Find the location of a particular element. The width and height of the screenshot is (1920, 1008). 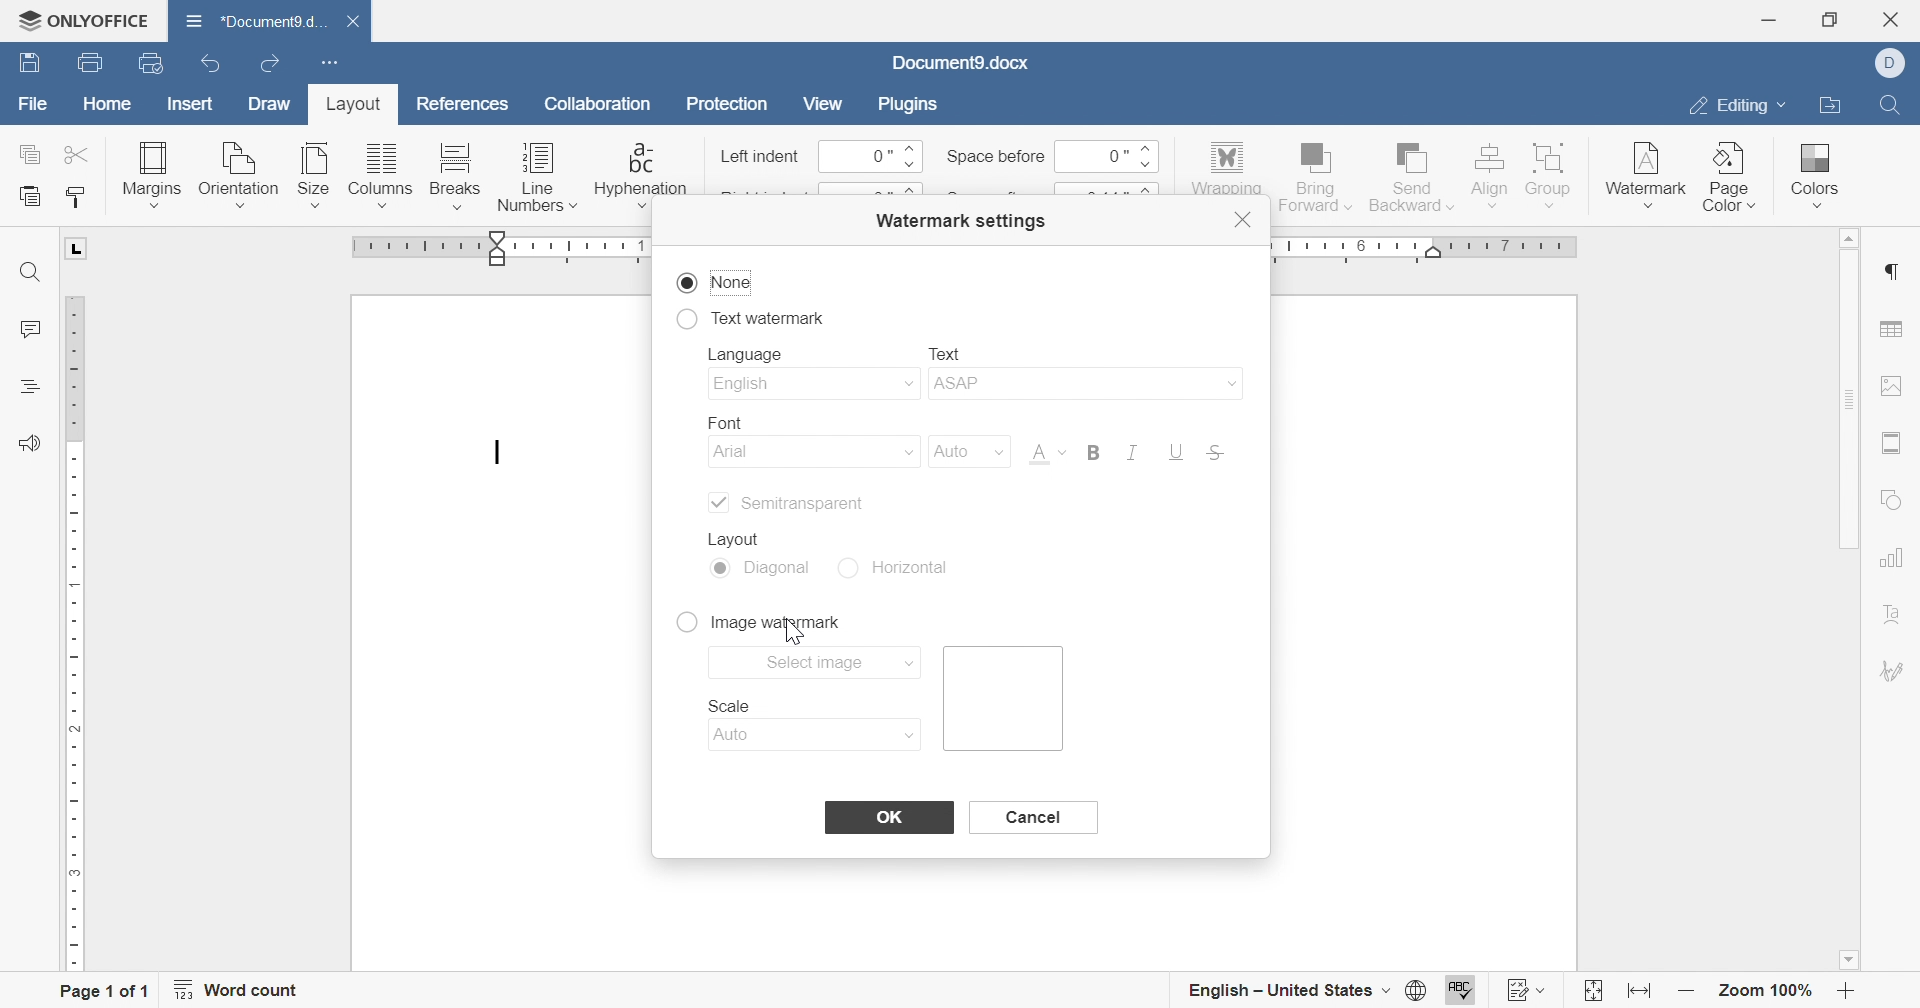

scroll up is located at coordinates (1843, 238).